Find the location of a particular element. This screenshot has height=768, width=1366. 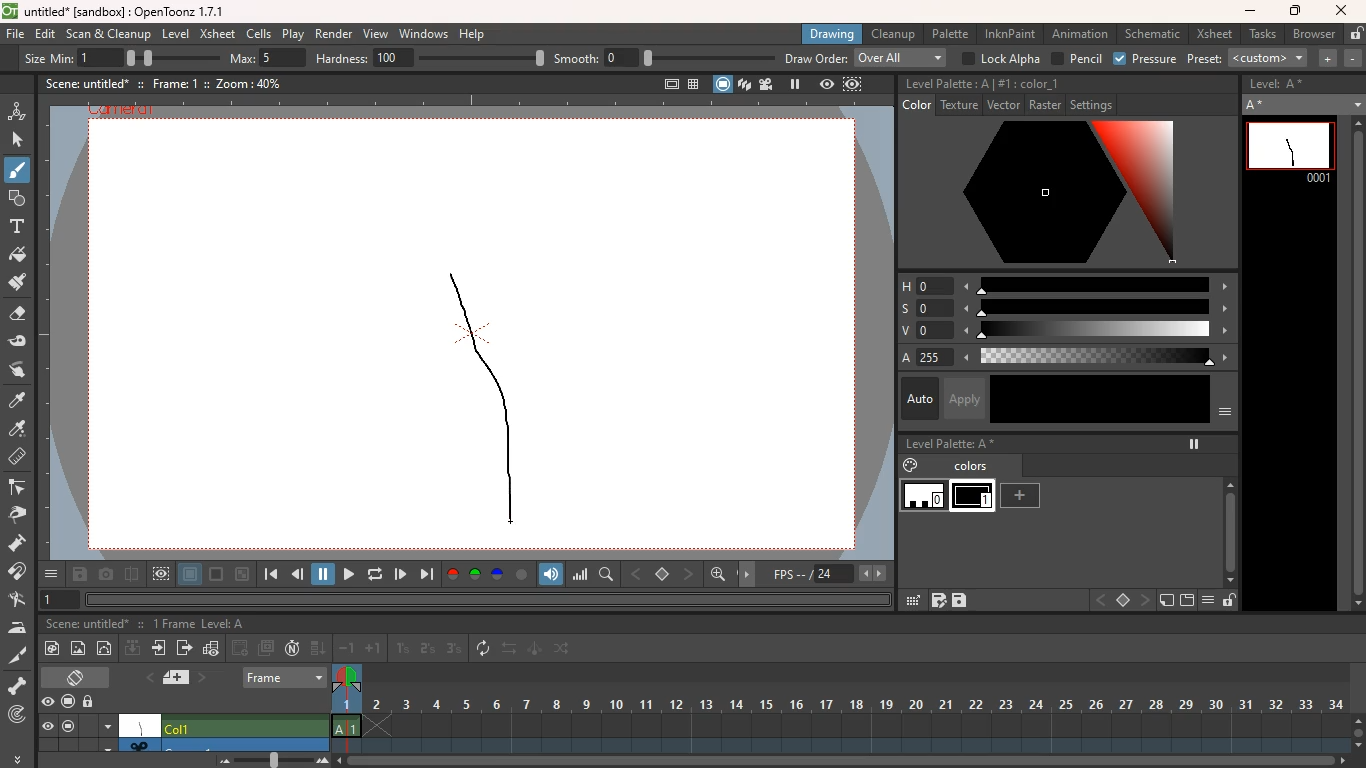

schematic is located at coordinates (1154, 34).